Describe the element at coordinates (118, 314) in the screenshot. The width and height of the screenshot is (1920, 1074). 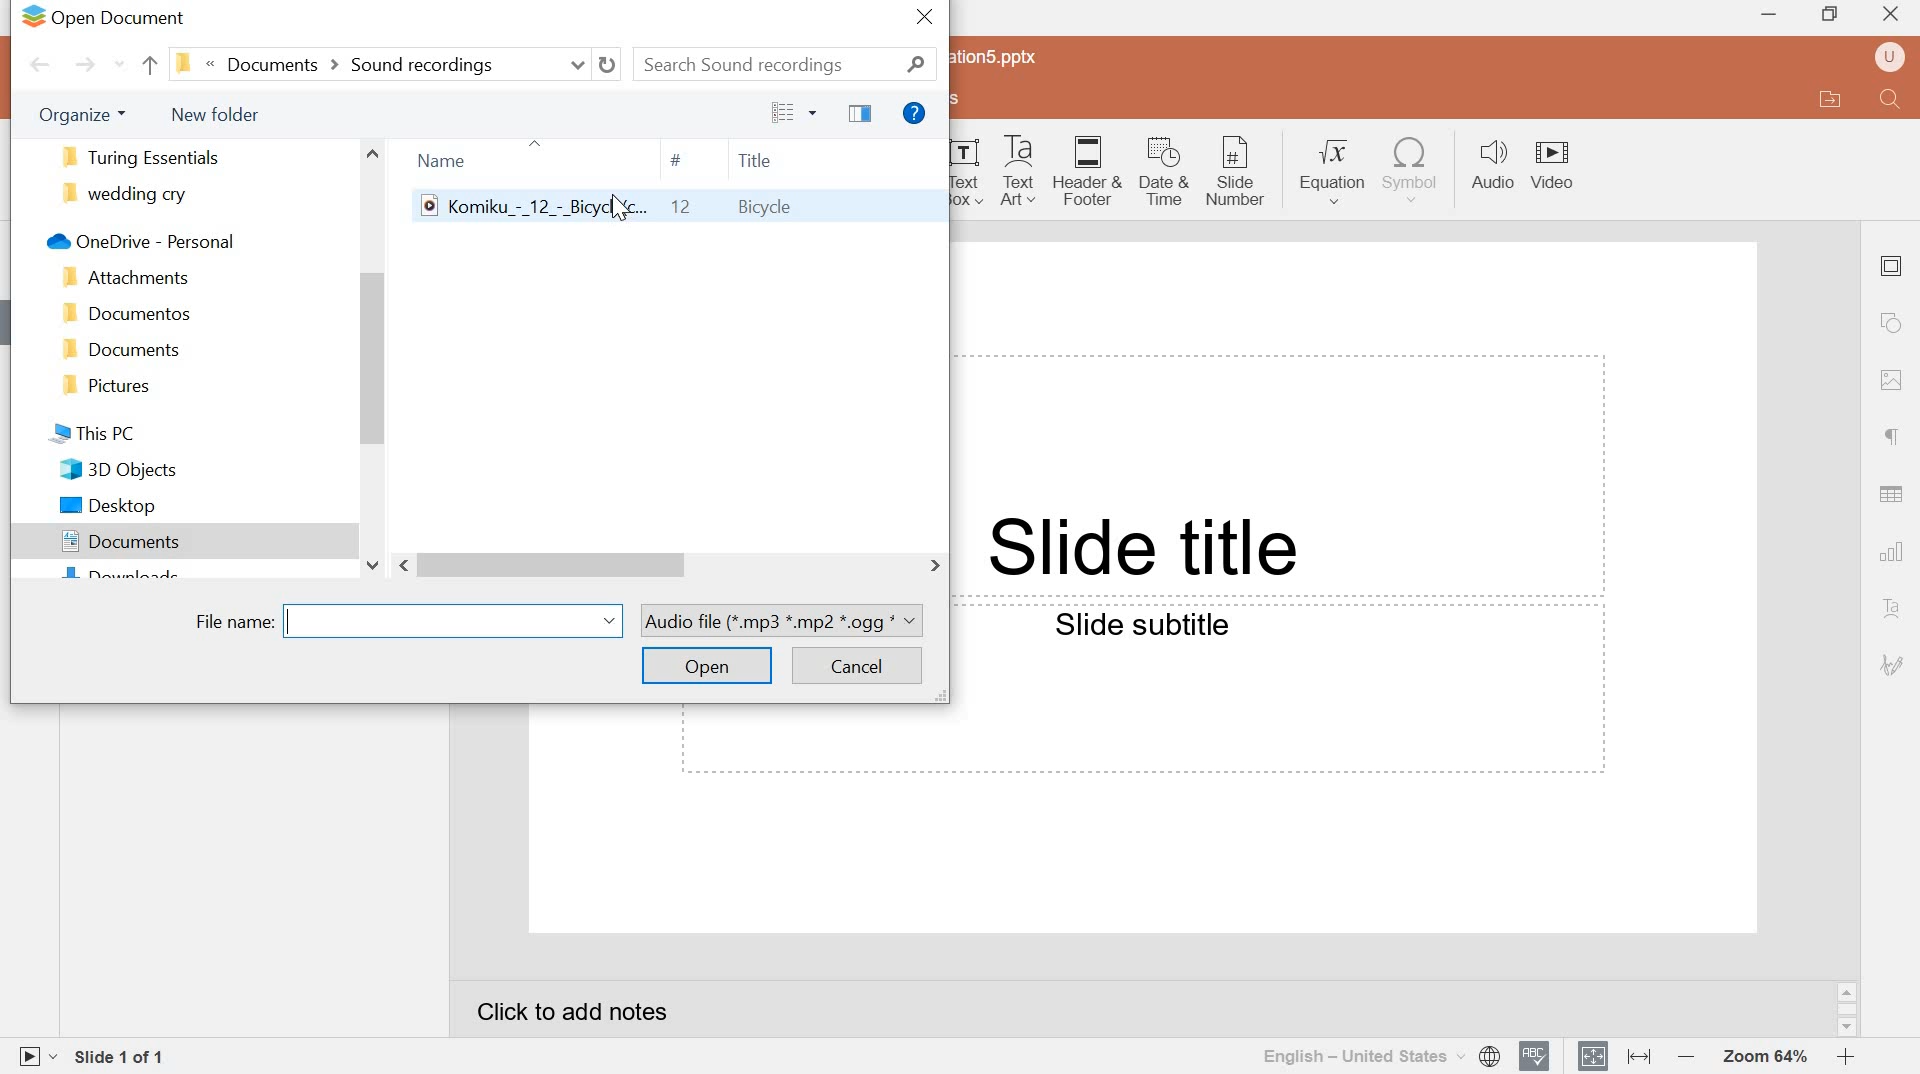
I see `documentos folder` at that location.